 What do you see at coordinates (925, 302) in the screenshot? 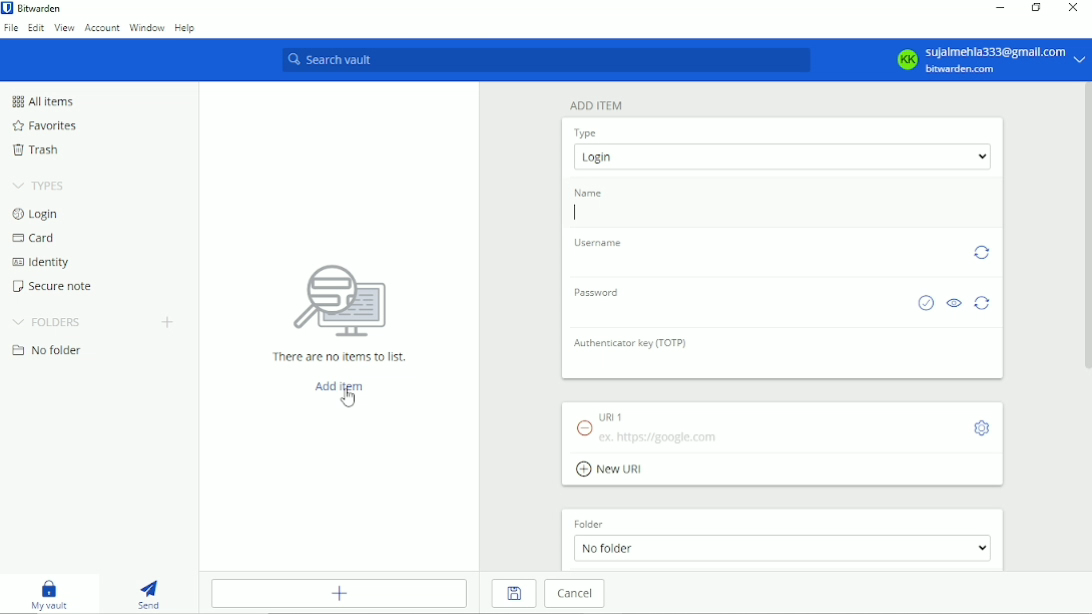
I see `Check if password has been exposed` at bounding box center [925, 302].